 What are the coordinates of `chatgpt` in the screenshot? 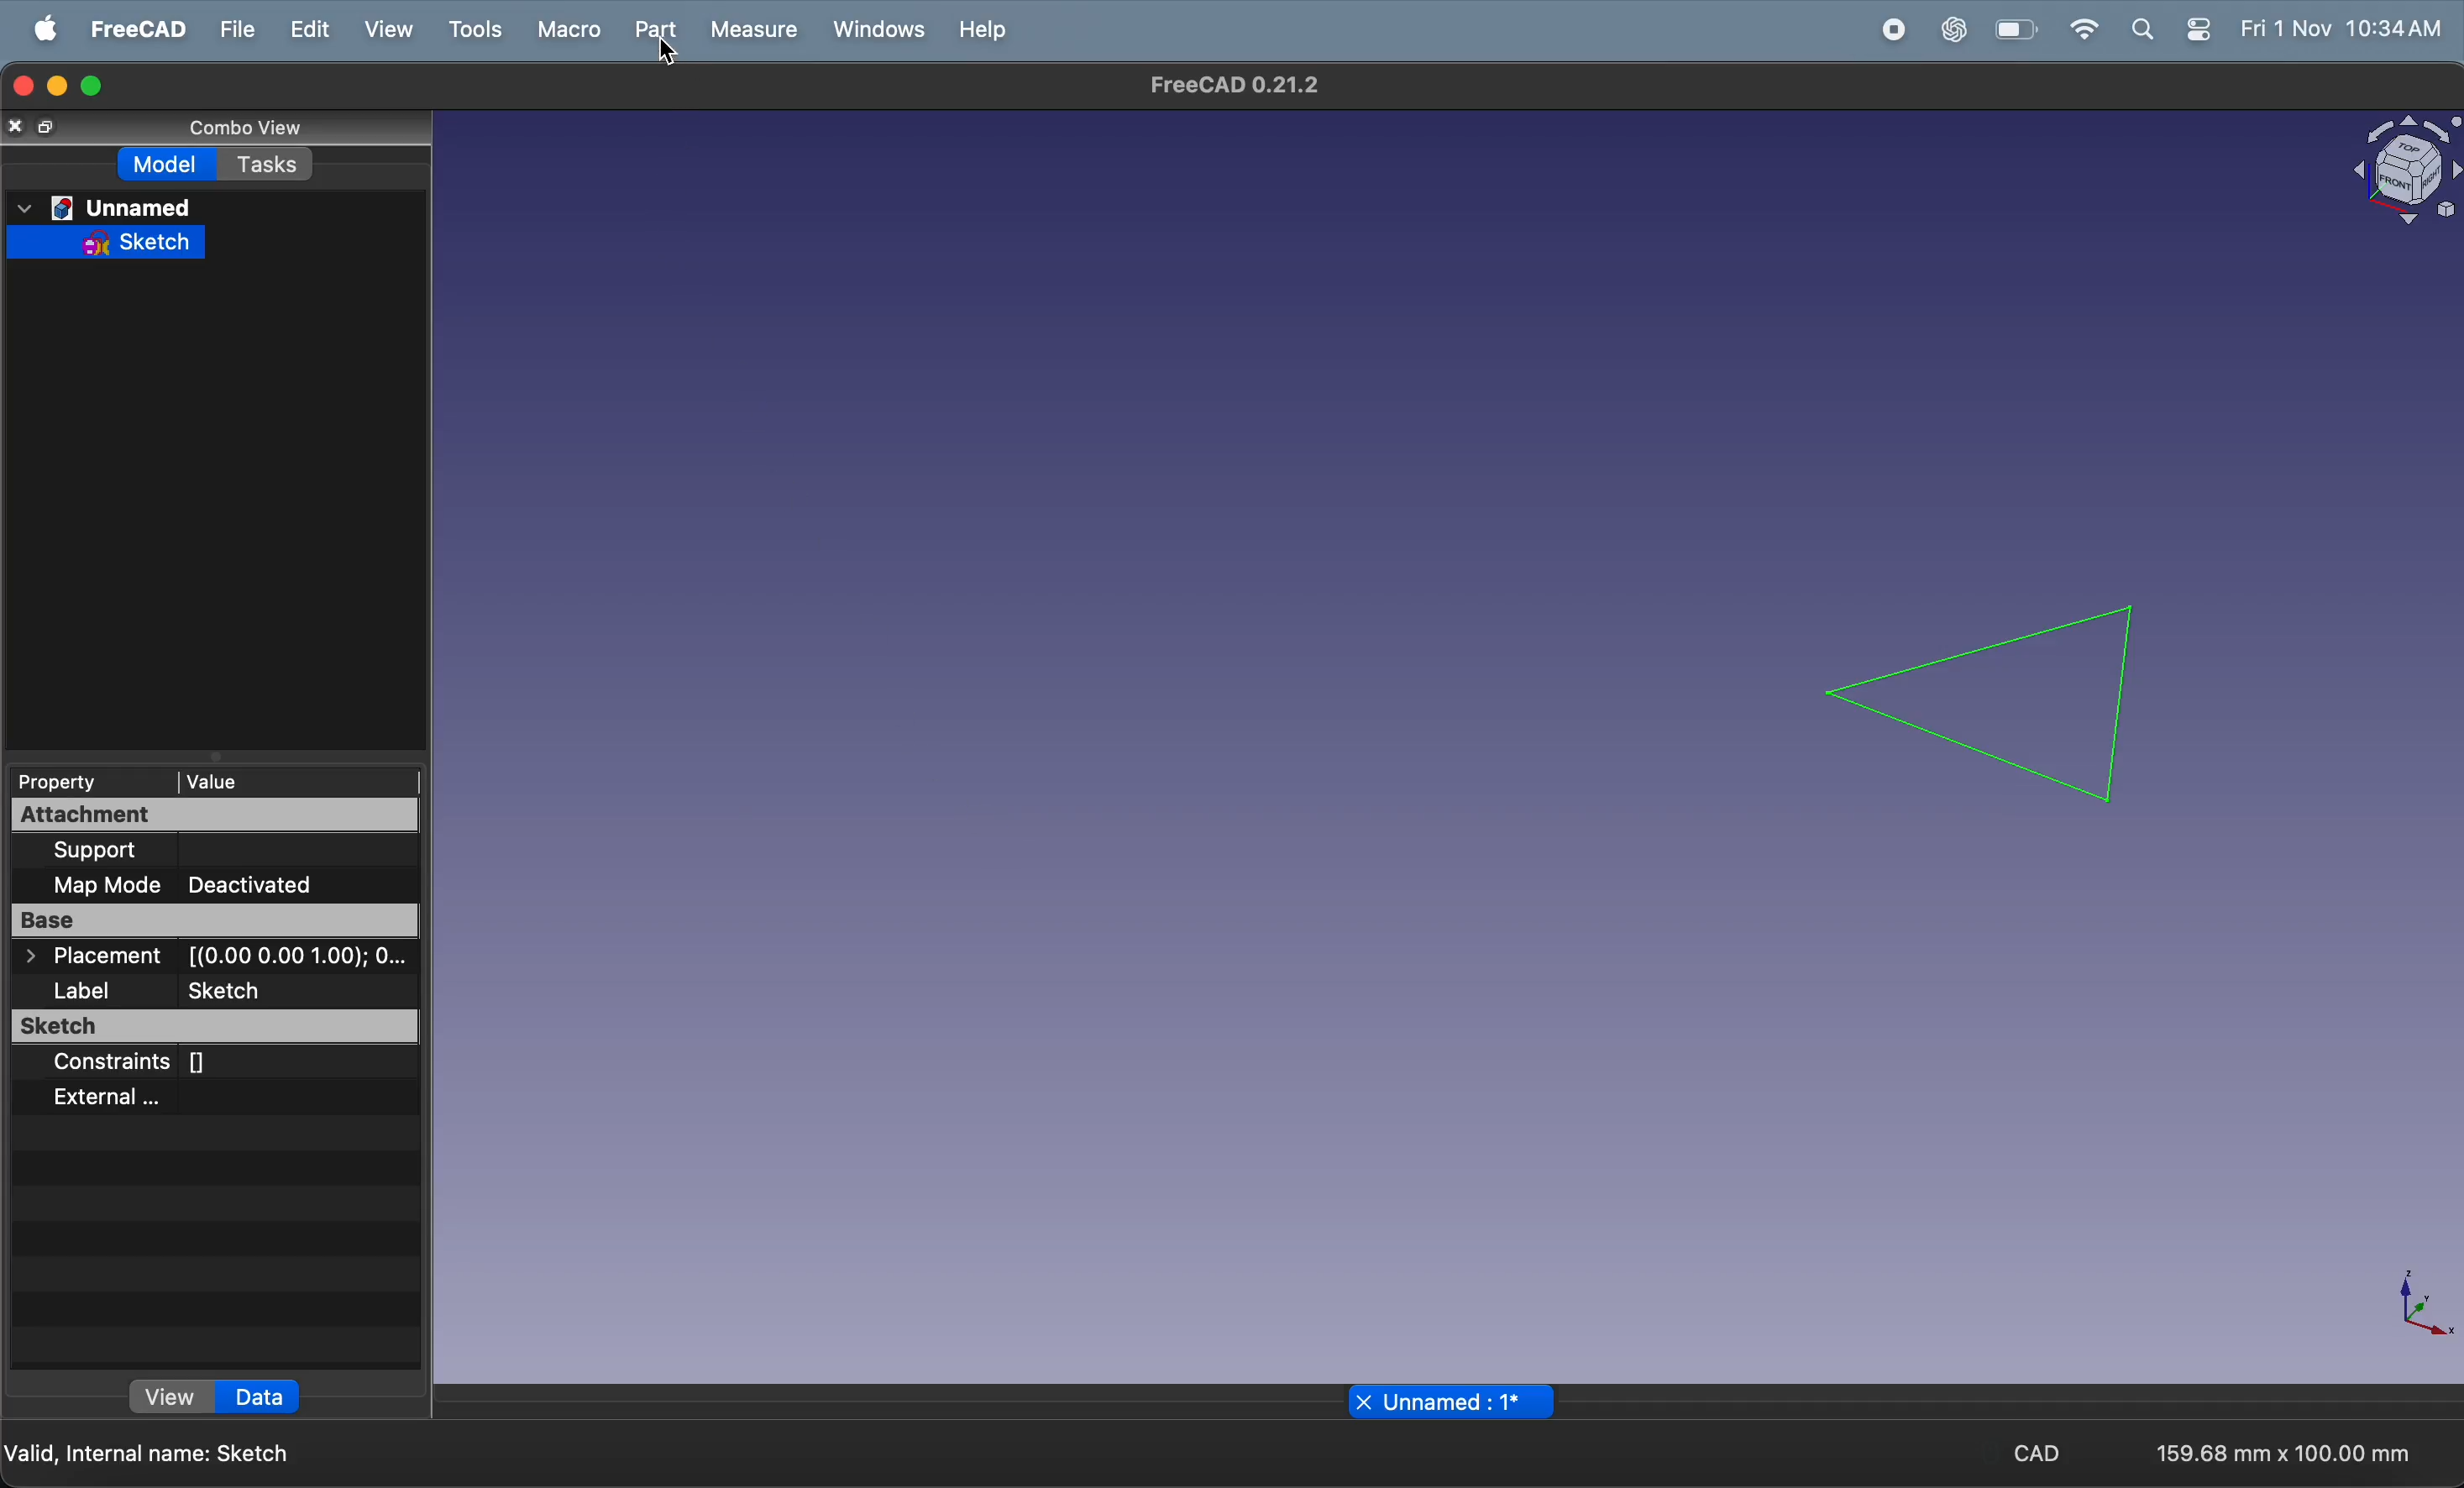 It's located at (1958, 29).